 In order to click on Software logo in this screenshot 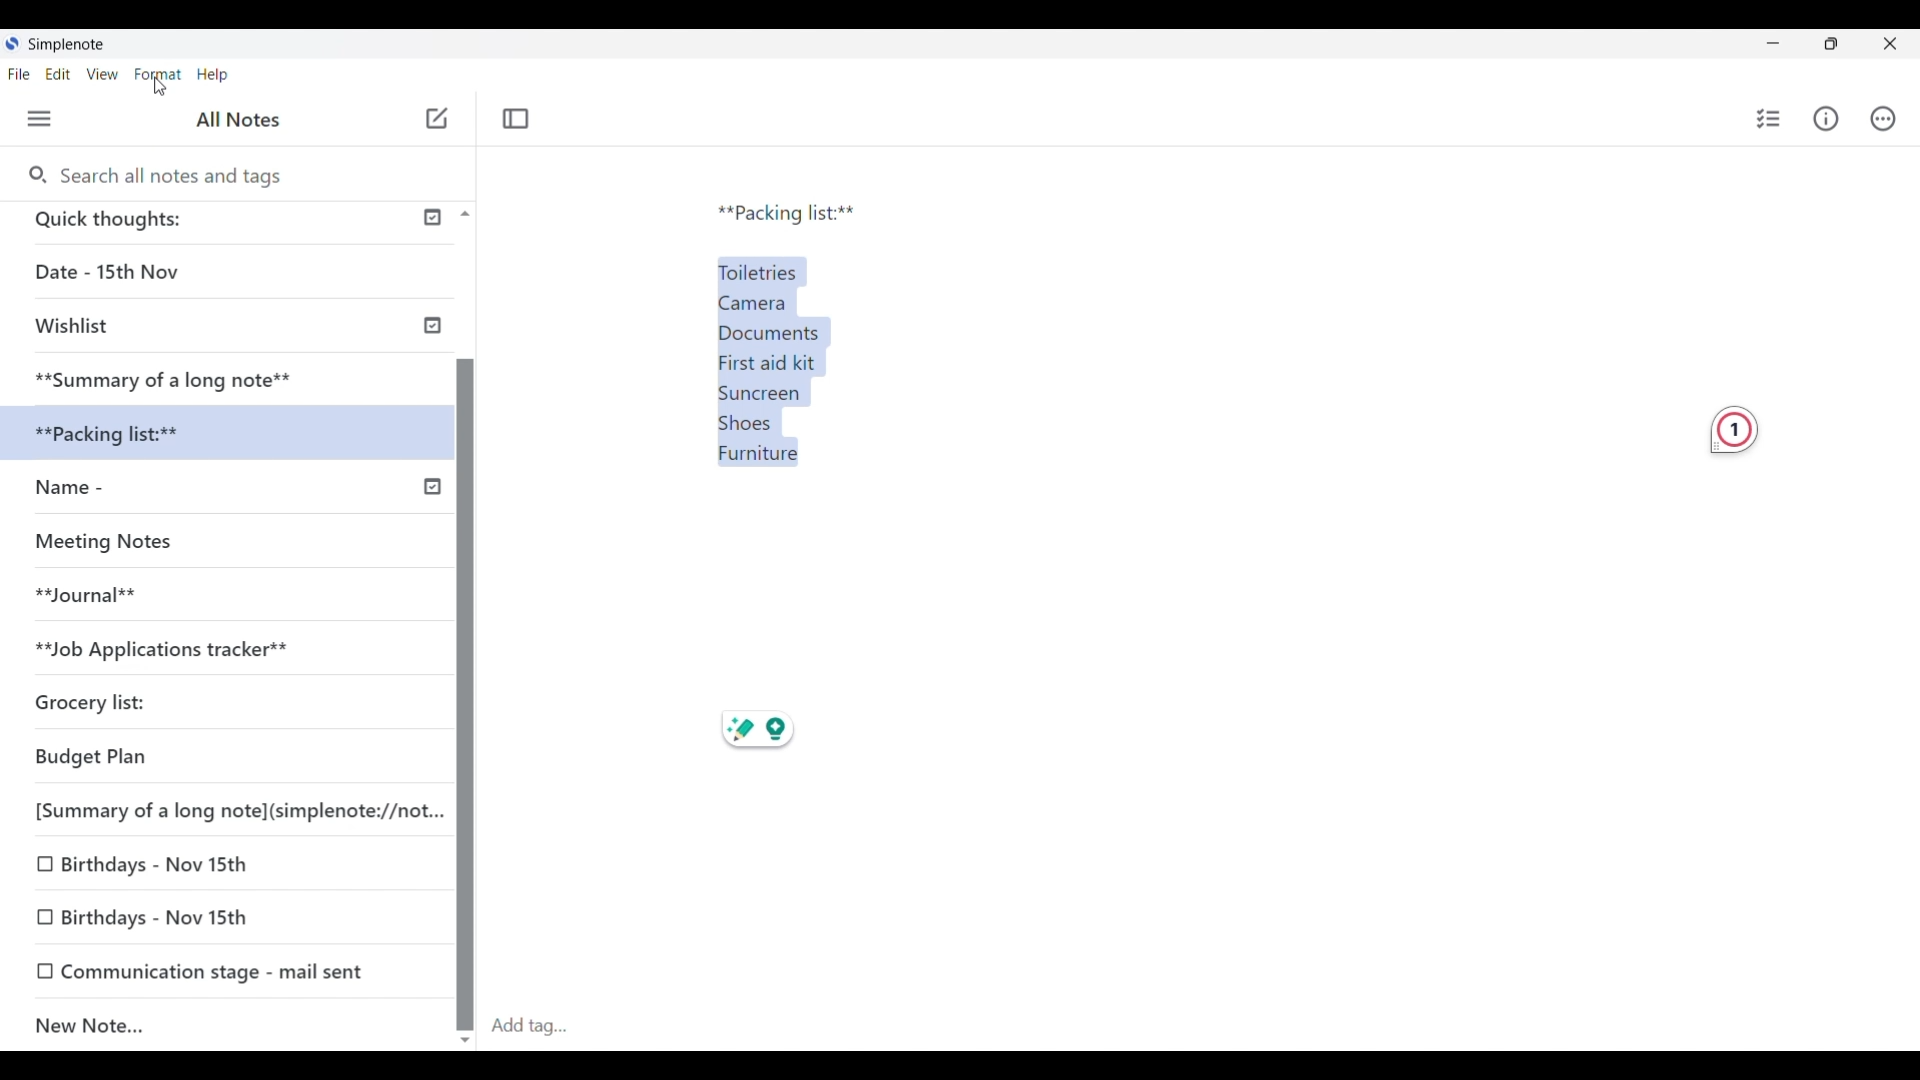, I will do `click(11, 43)`.